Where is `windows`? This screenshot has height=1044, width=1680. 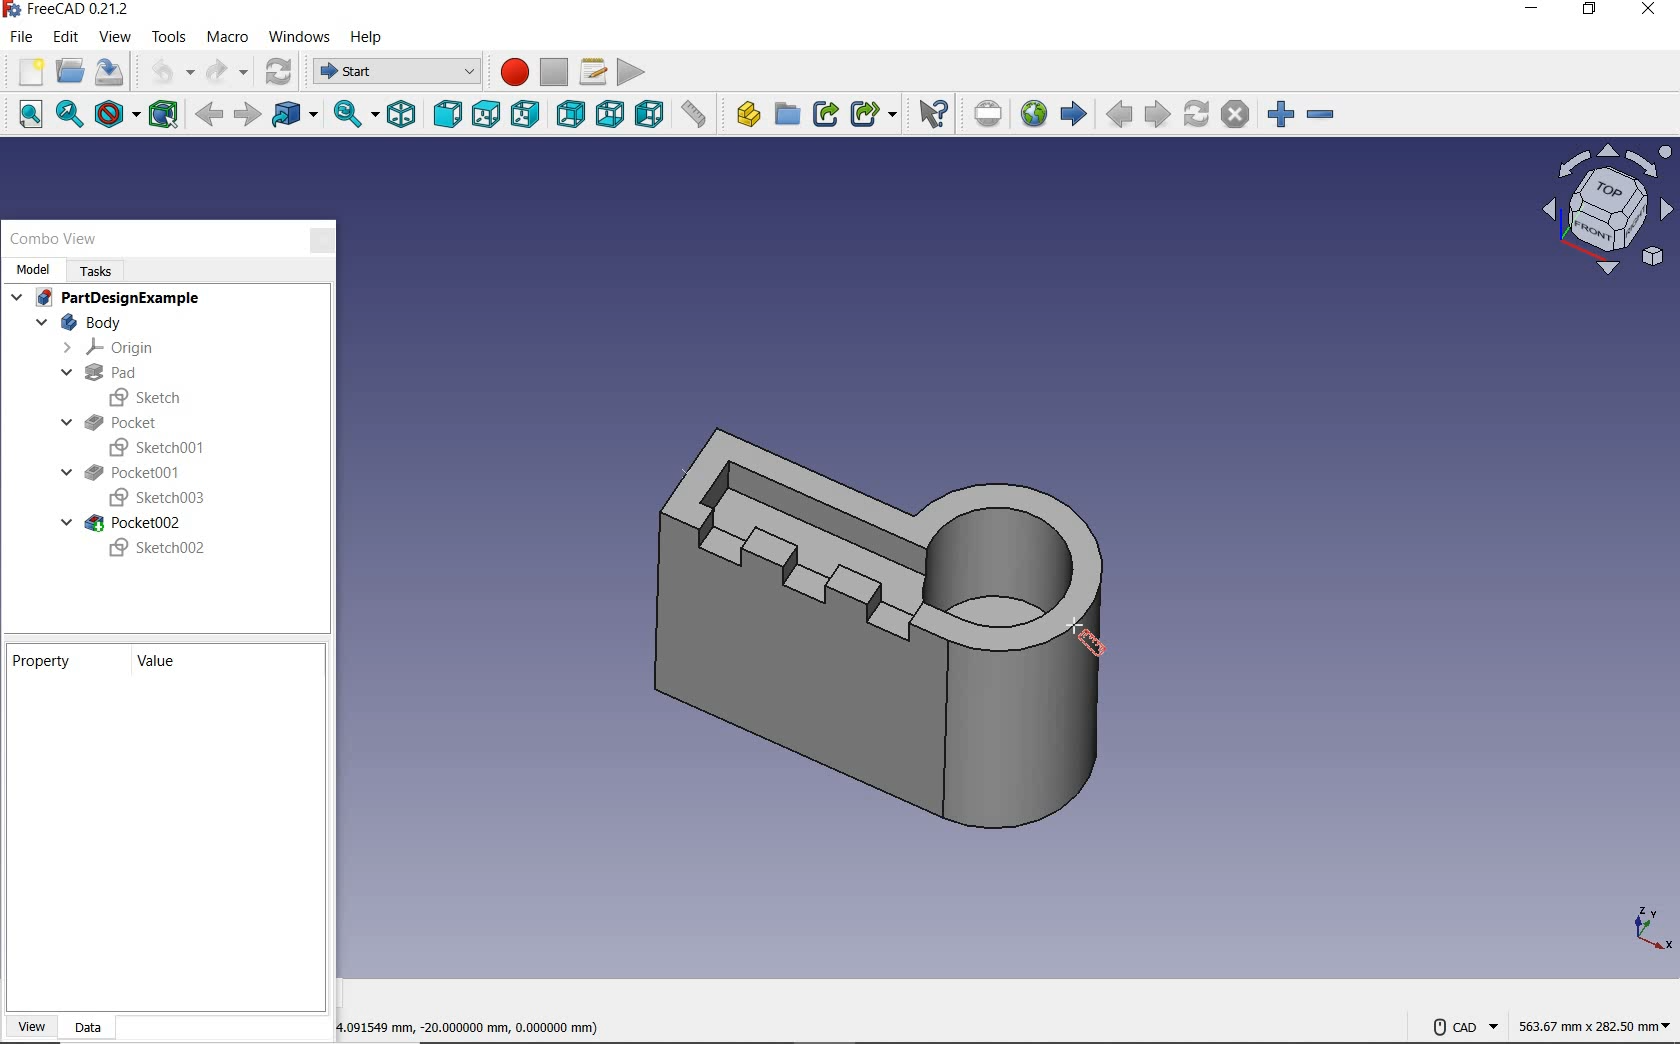
windows is located at coordinates (301, 38).